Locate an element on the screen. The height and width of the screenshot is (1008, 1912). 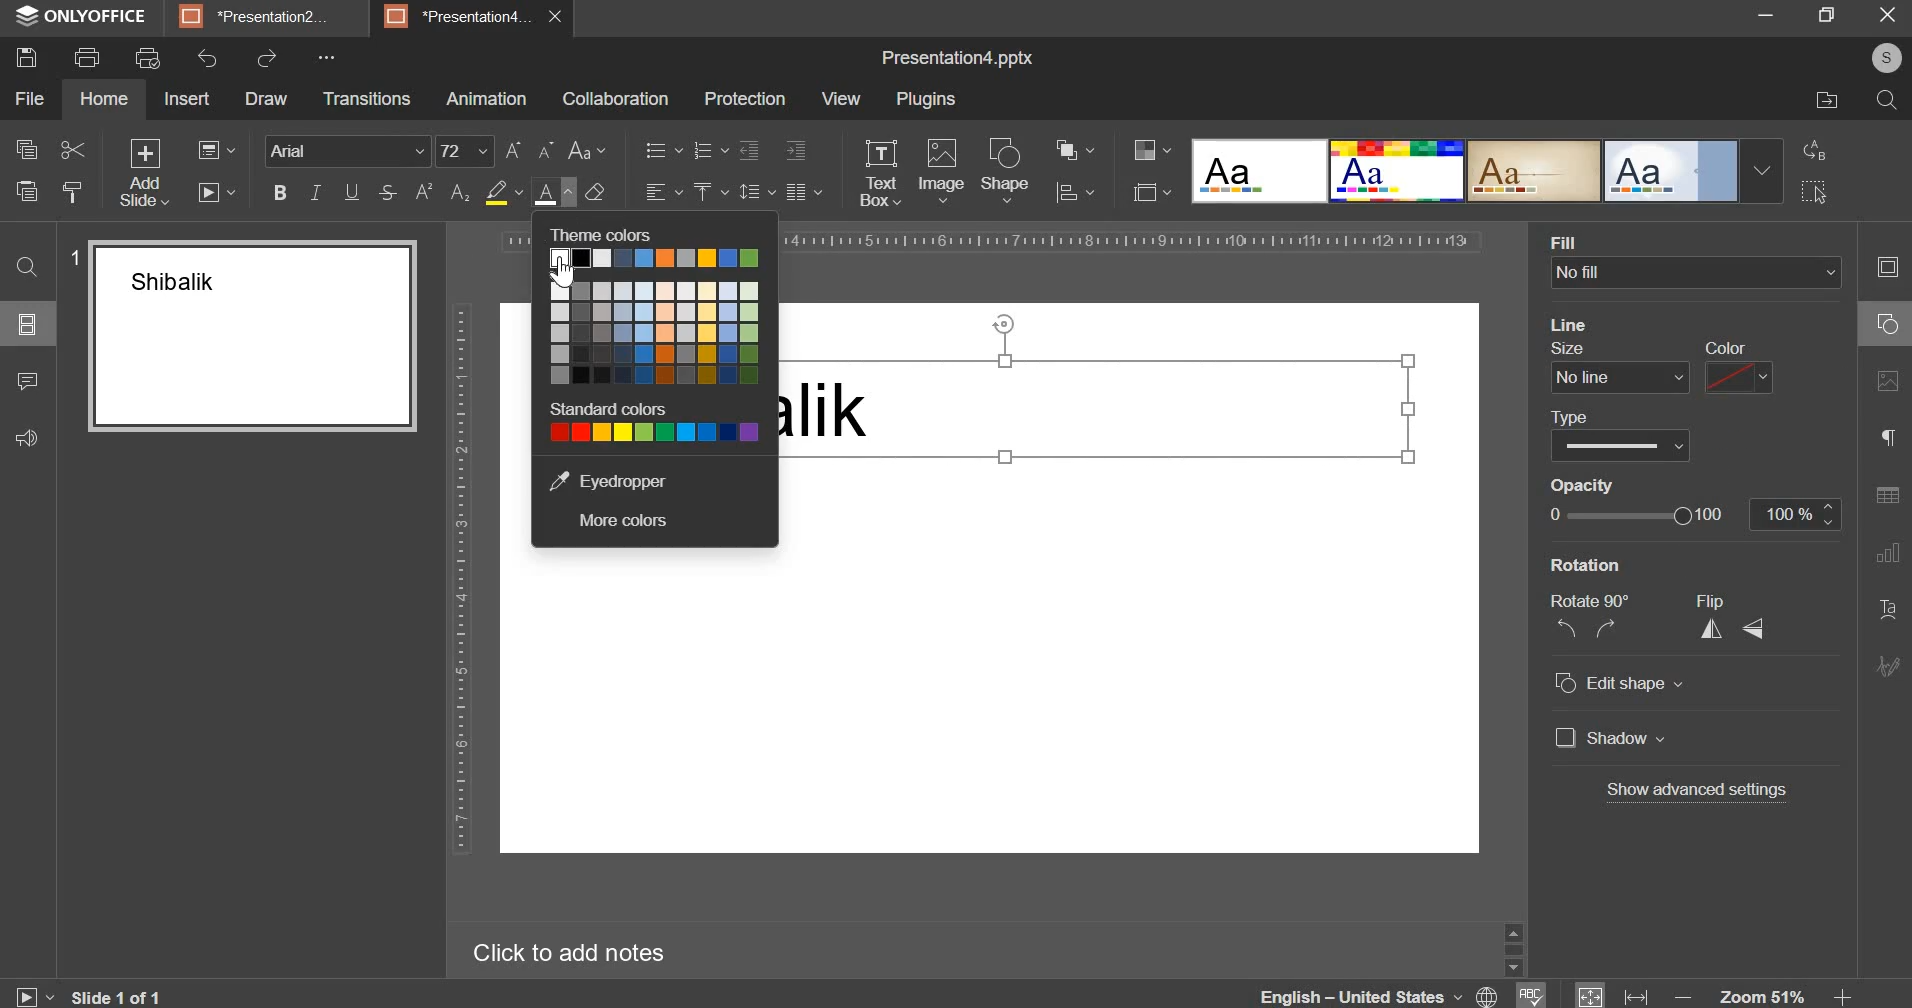
animation is located at coordinates (487, 99).